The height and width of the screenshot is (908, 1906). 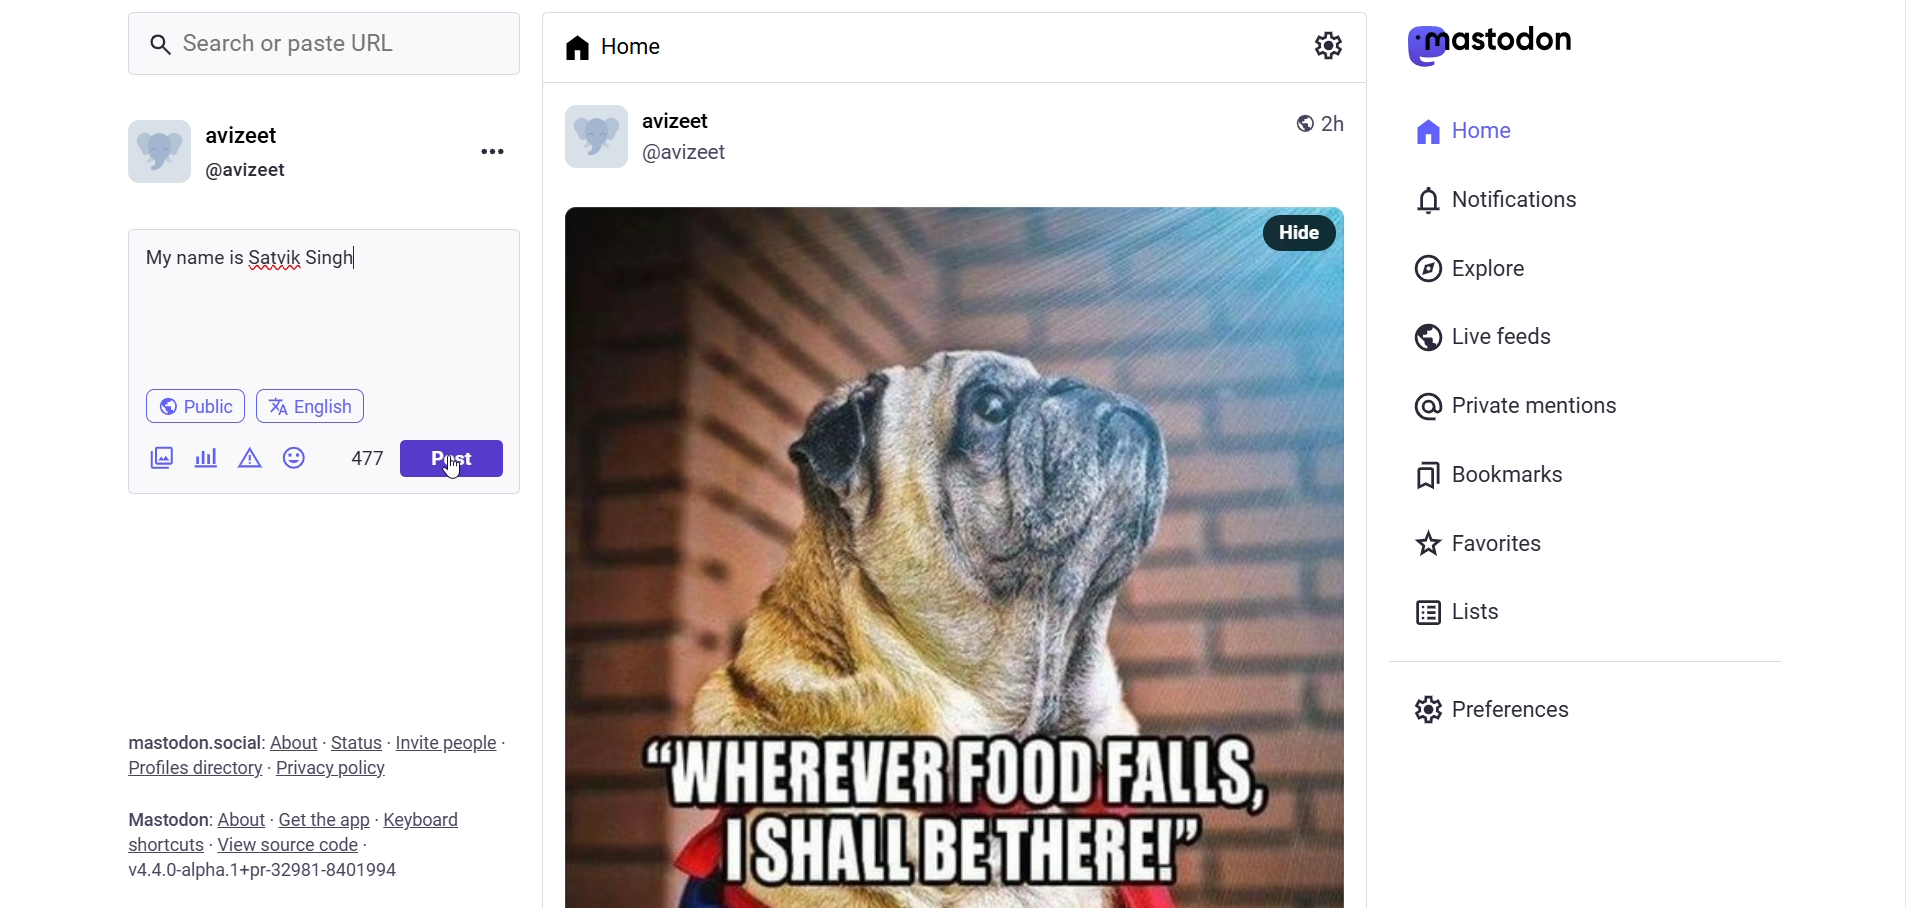 What do you see at coordinates (1489, 341) in the screenshot?
I see `Live feeds` at bounding box center [1489, 341].